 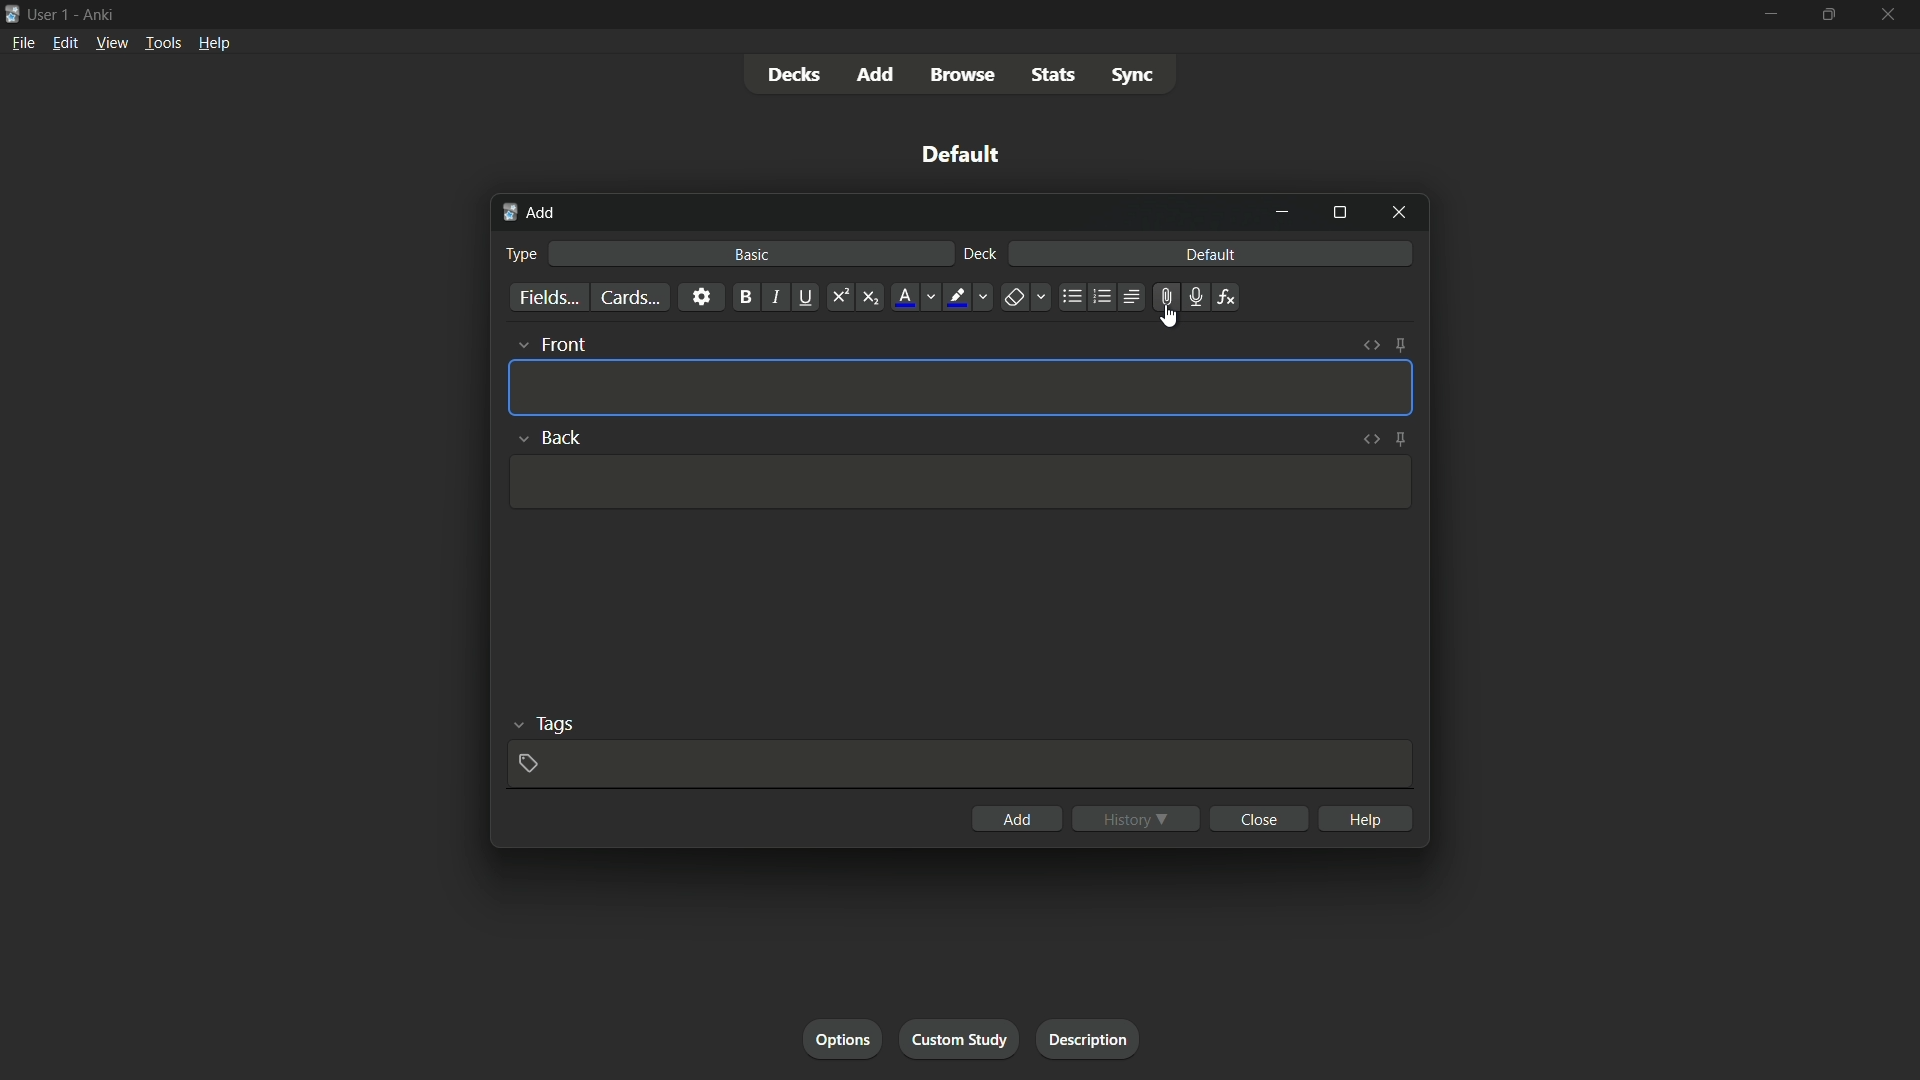 I want to click on user-1, so click(x=49, y=12).